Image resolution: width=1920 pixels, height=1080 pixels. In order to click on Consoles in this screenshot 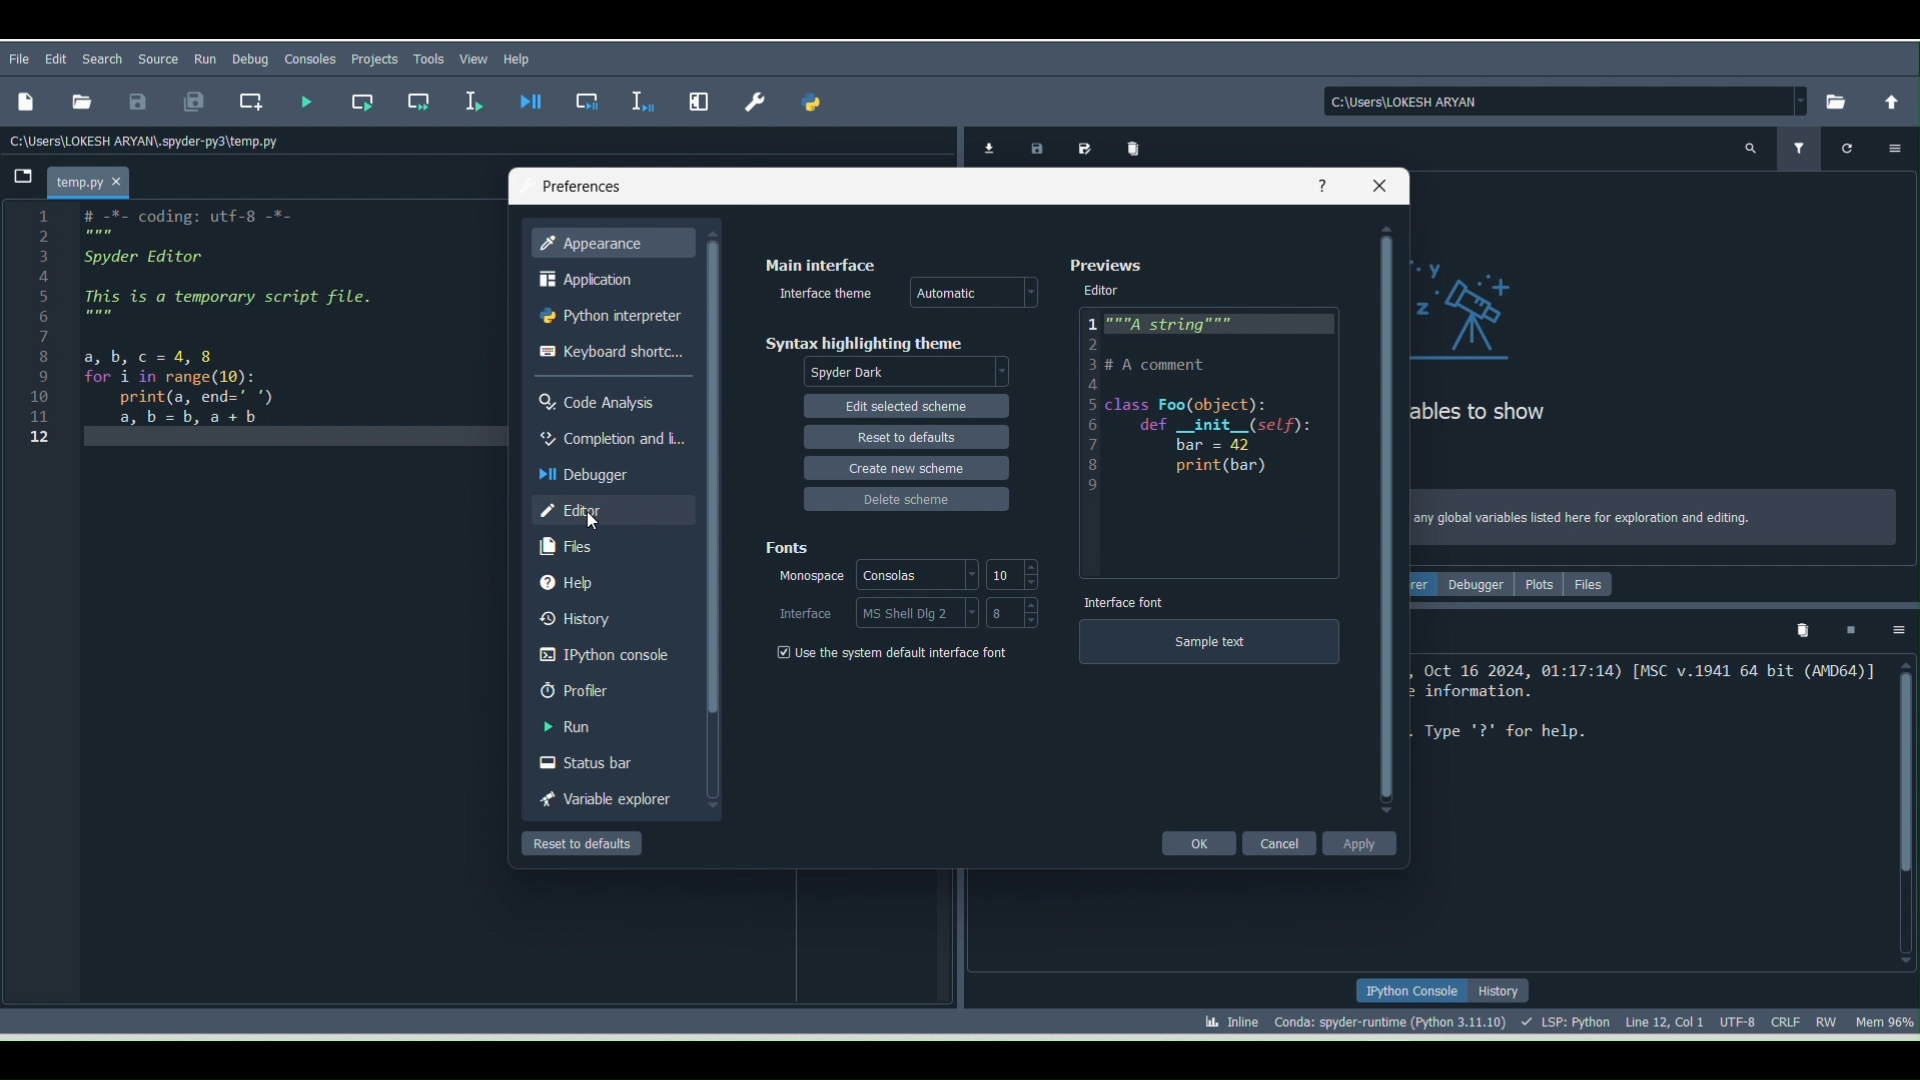, I will do `click(914, 573)`.